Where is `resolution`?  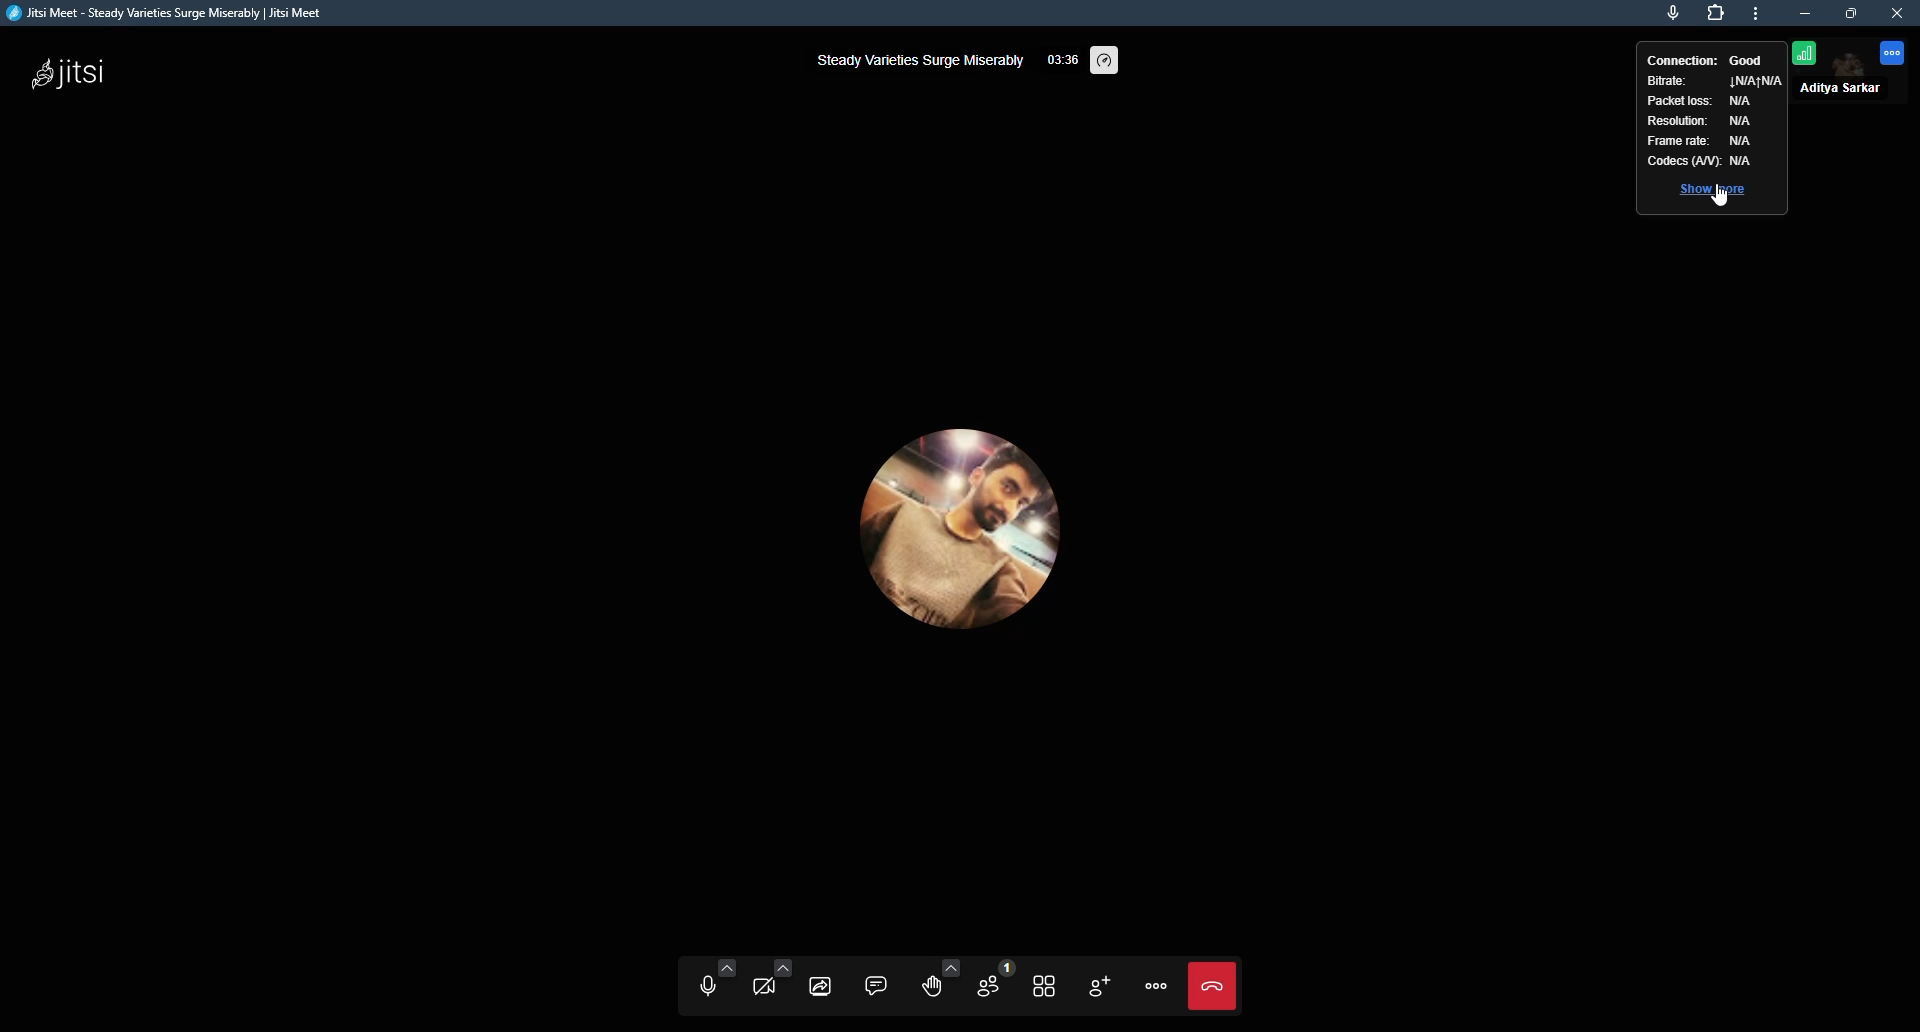 resolution is located at coordinates (1672, 122).